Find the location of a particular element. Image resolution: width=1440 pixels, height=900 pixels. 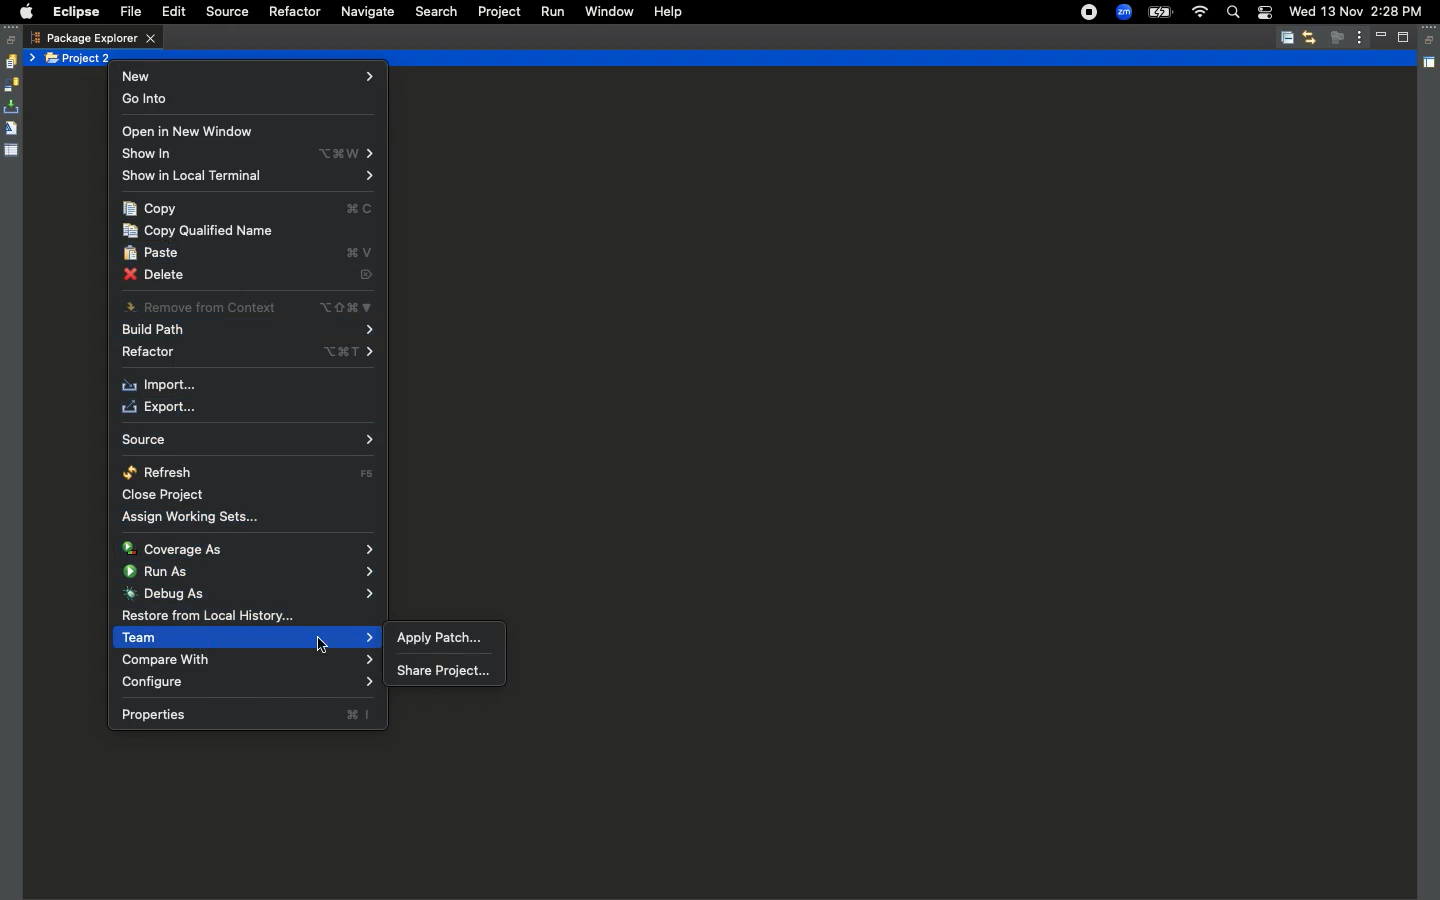

View menu is located at coordinates (1360, 36).